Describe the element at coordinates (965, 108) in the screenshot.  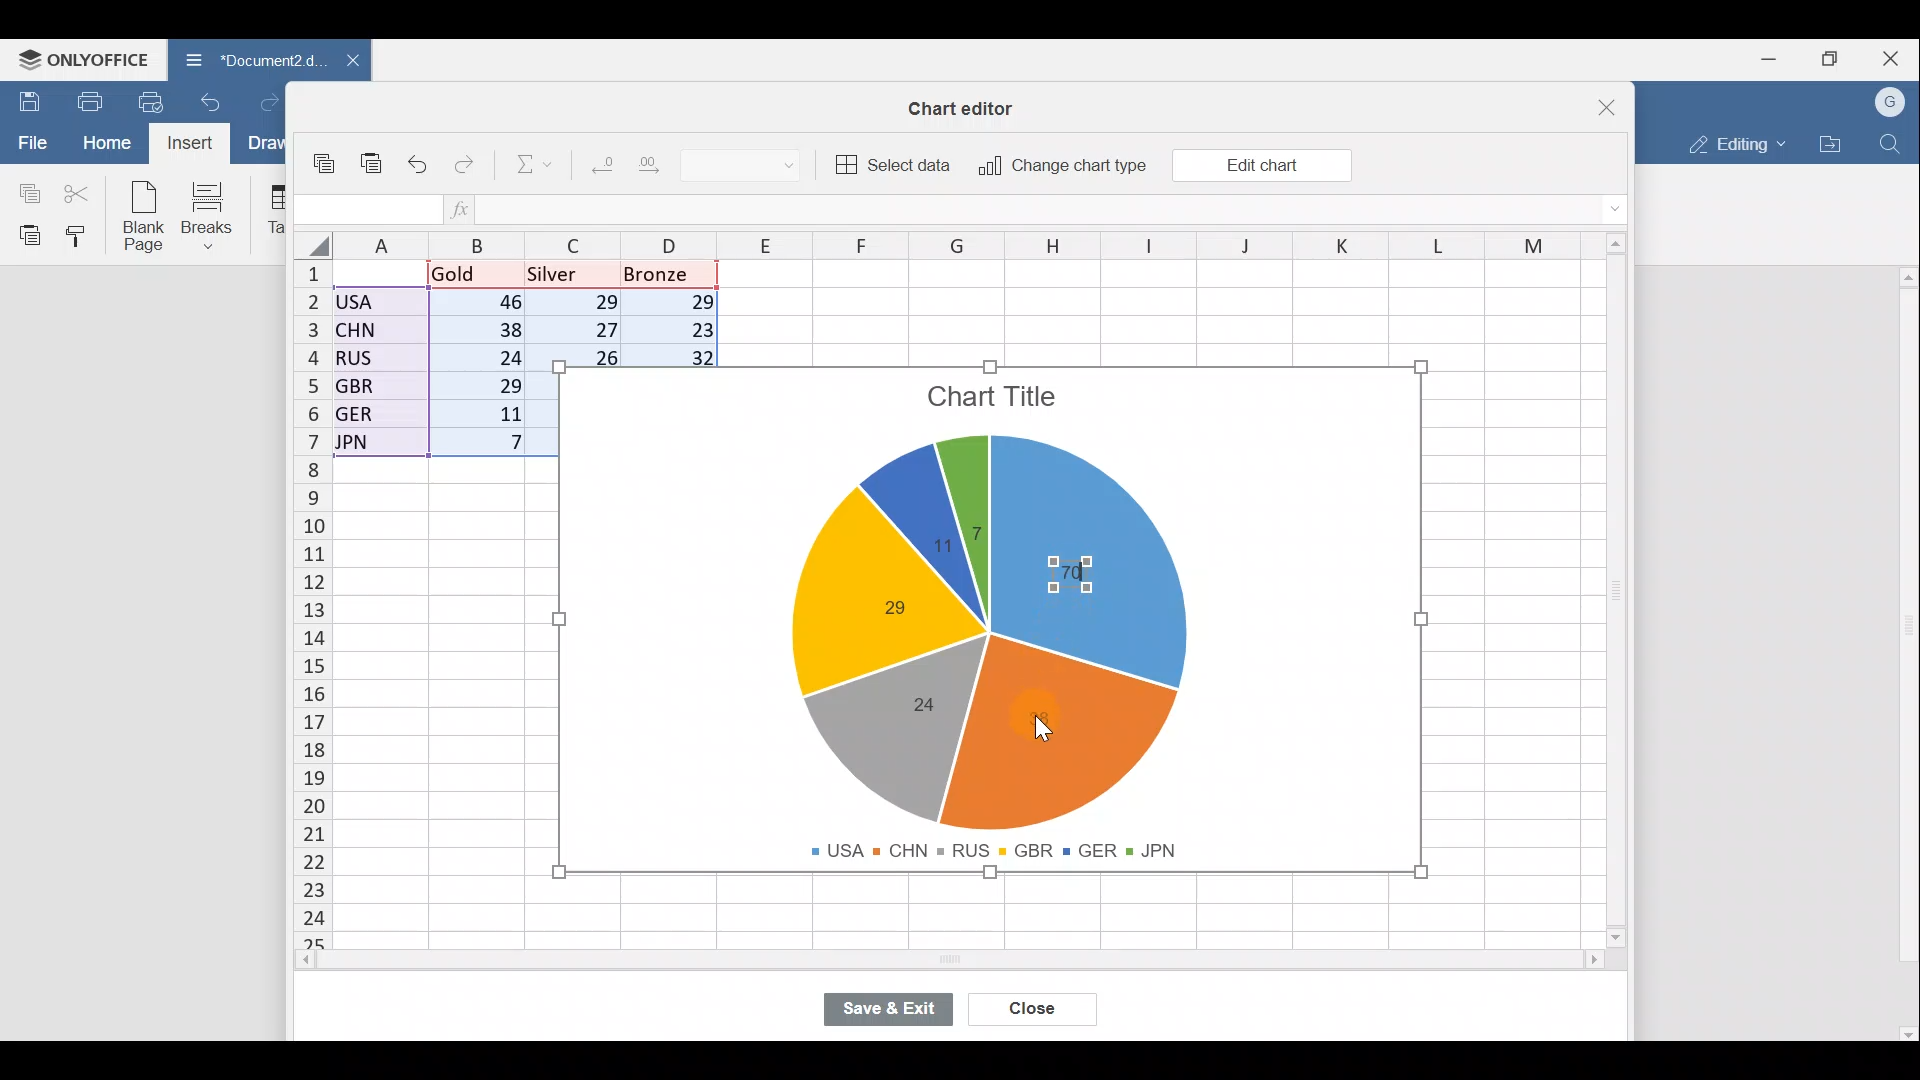
I see `Chart editor` at that location.